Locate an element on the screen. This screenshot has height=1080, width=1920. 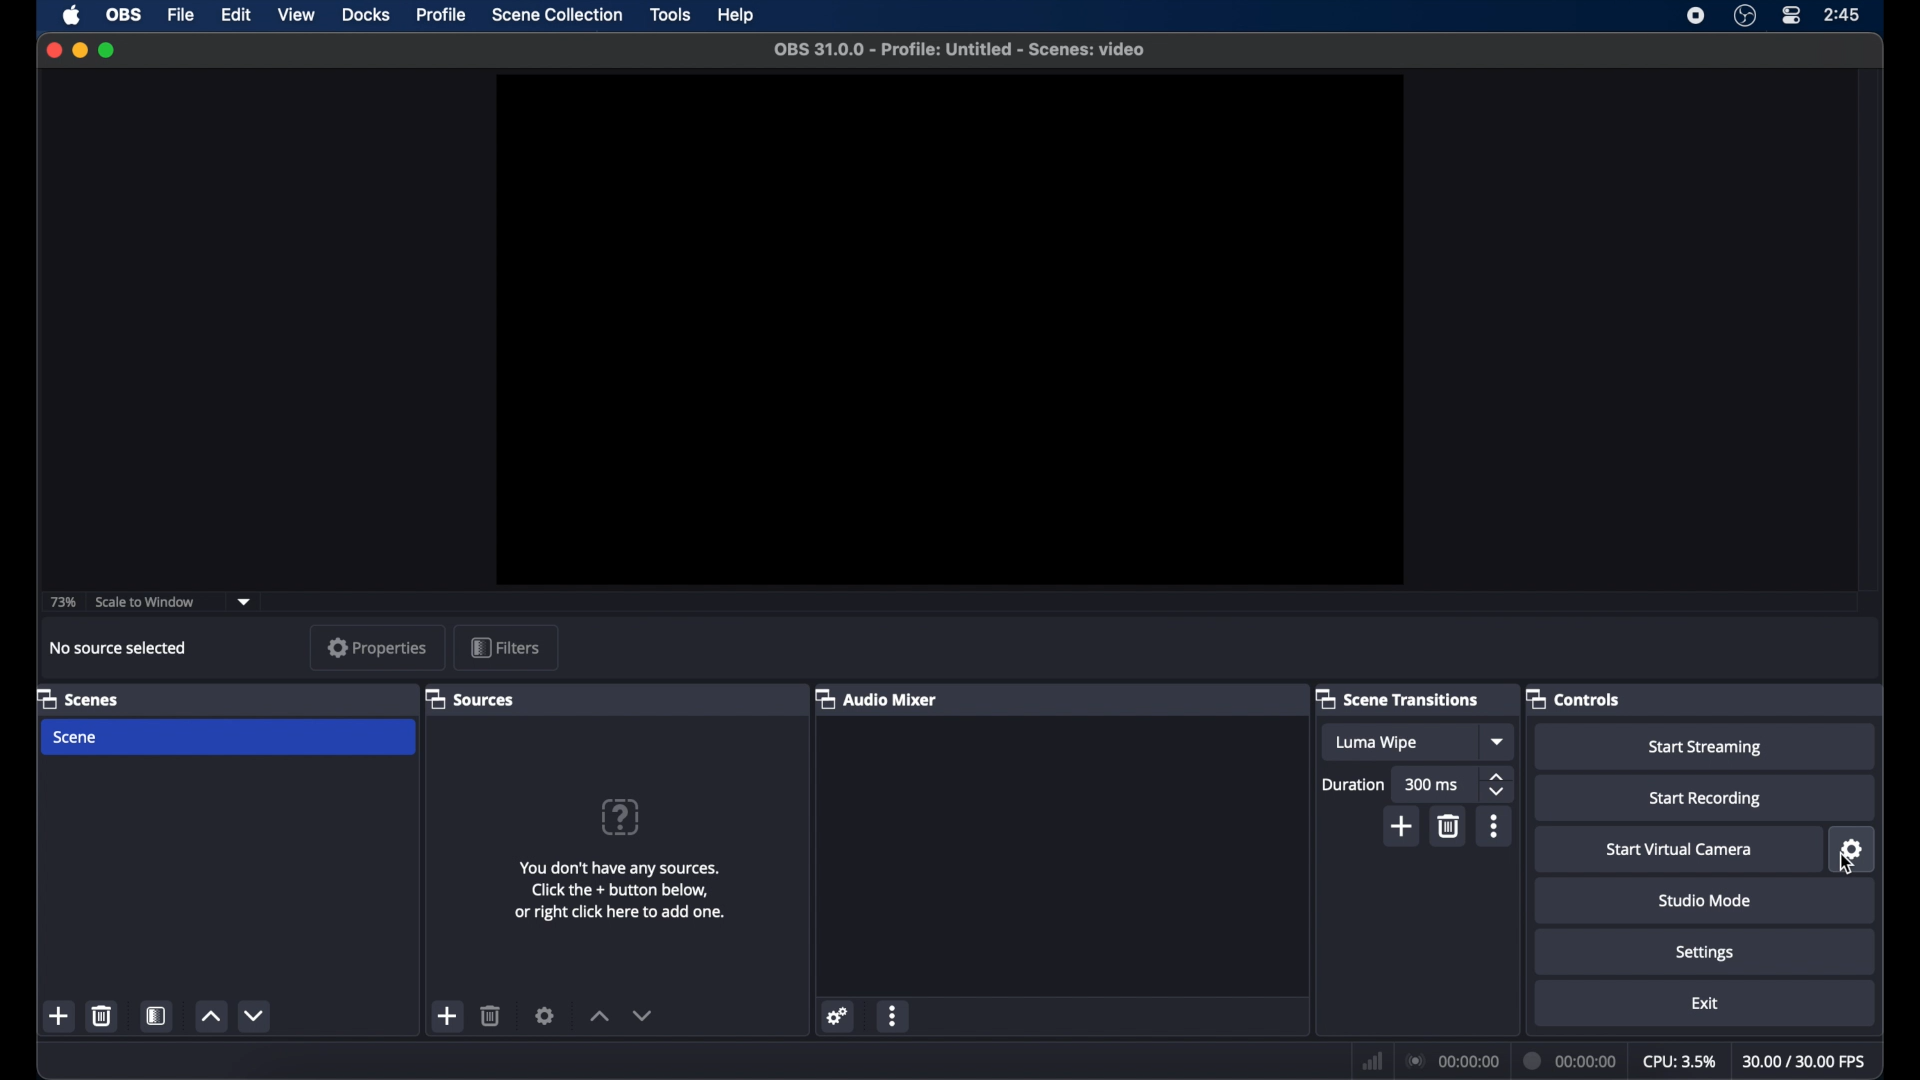
exit is located at coordinates (1705, 1004).